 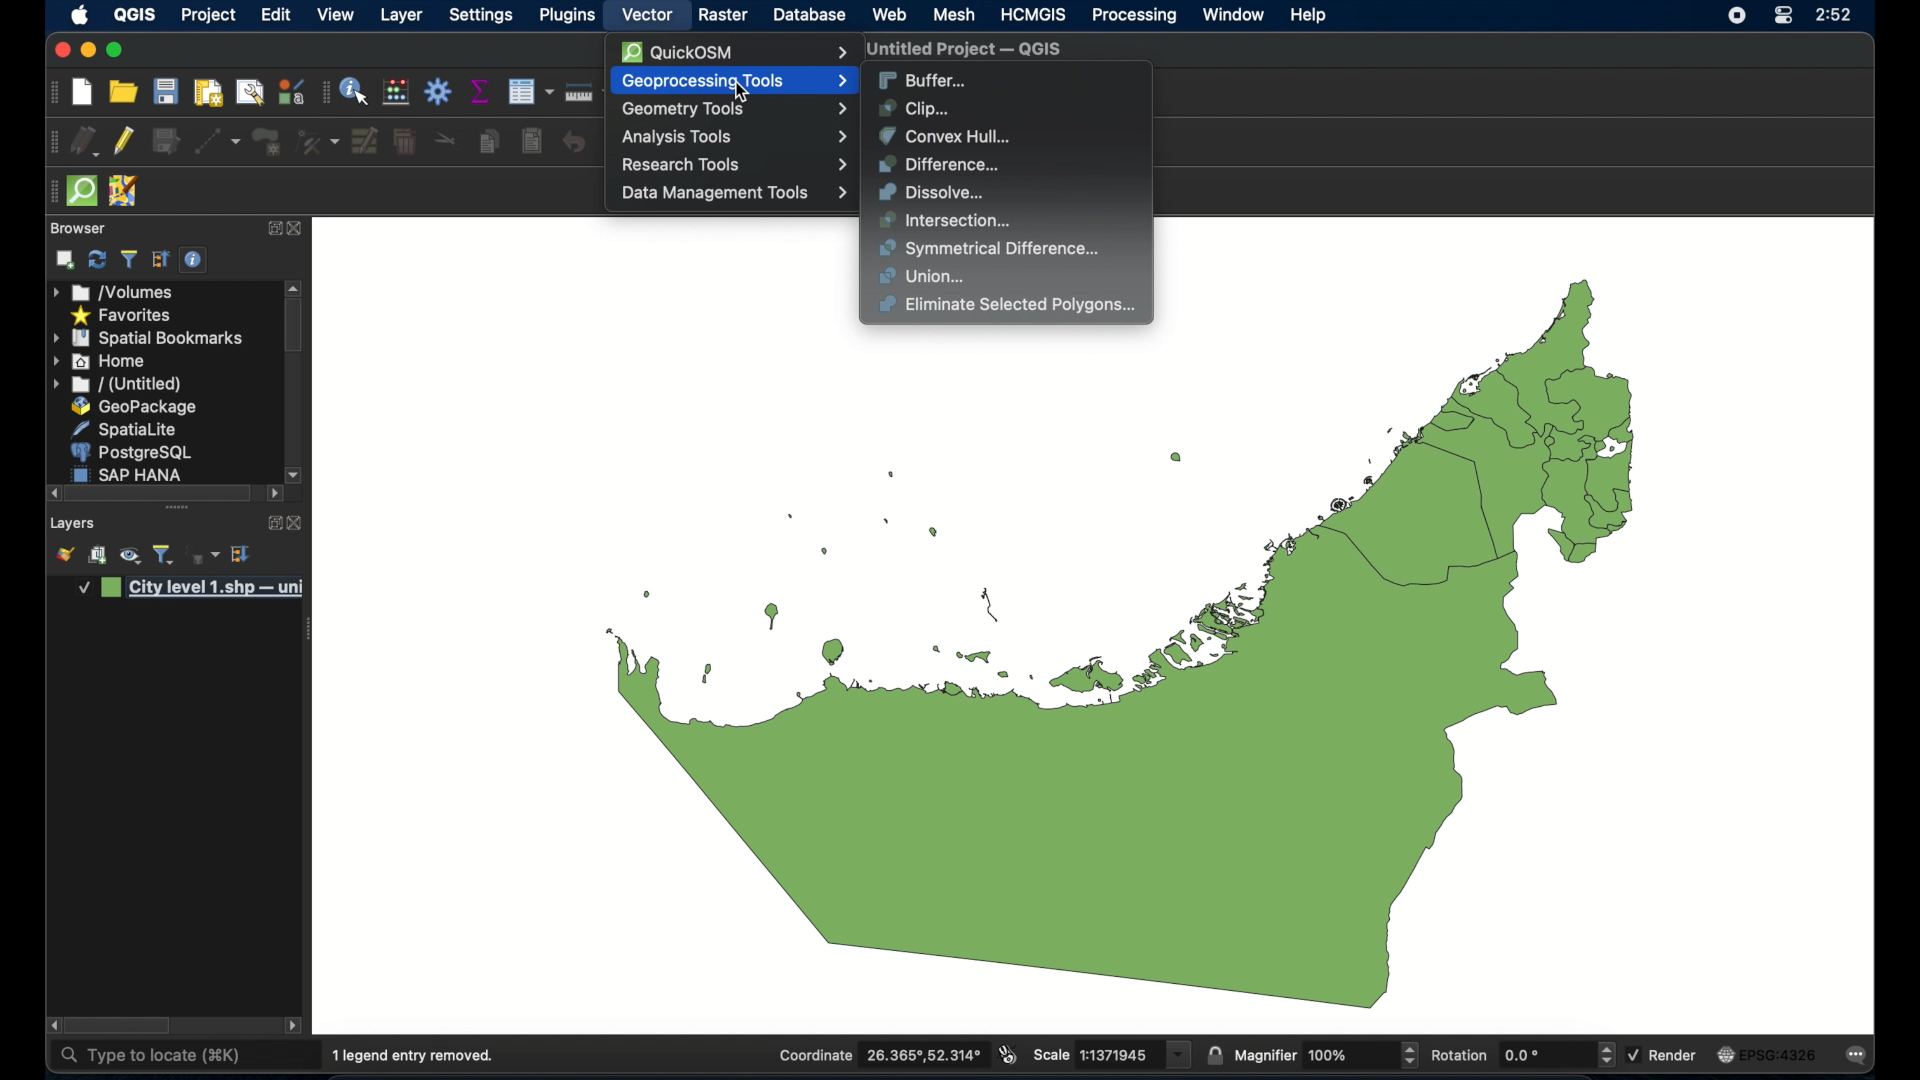 I want to click on copy features, so click(x=489, y=141).